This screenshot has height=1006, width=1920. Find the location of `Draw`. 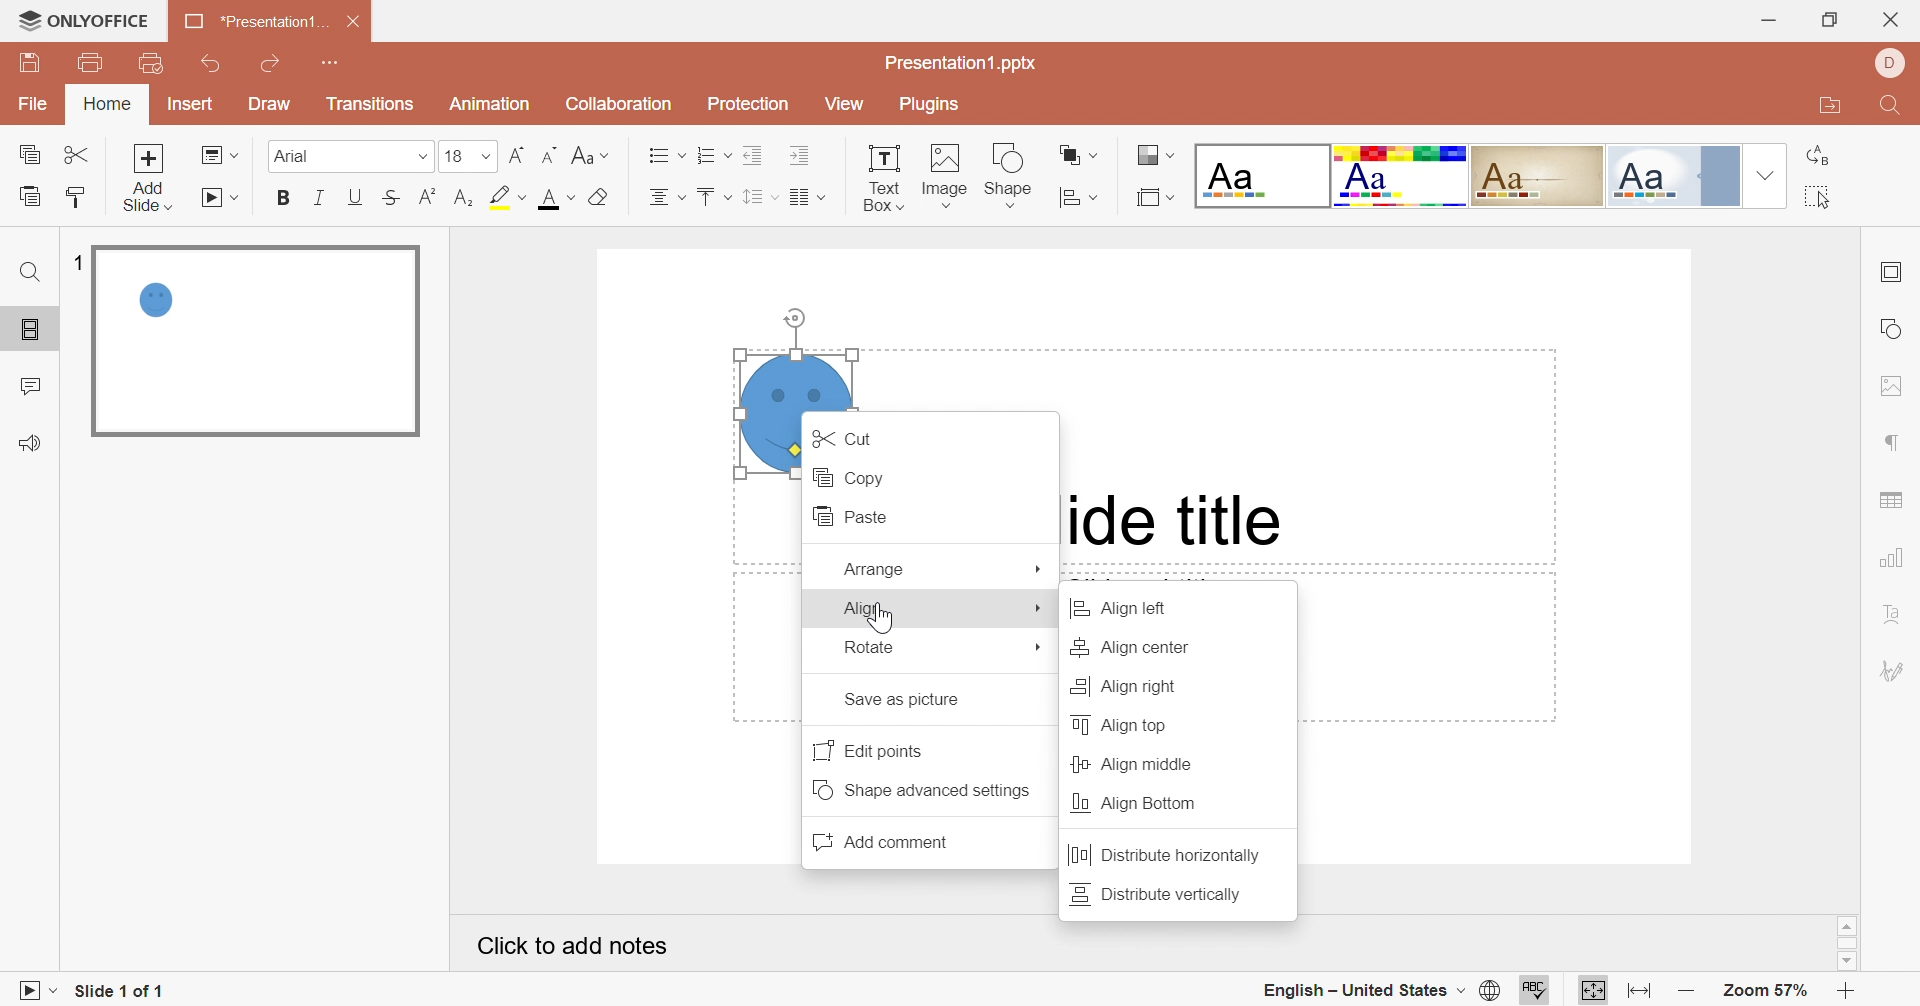

Draw is located at coordinates (271, 105).